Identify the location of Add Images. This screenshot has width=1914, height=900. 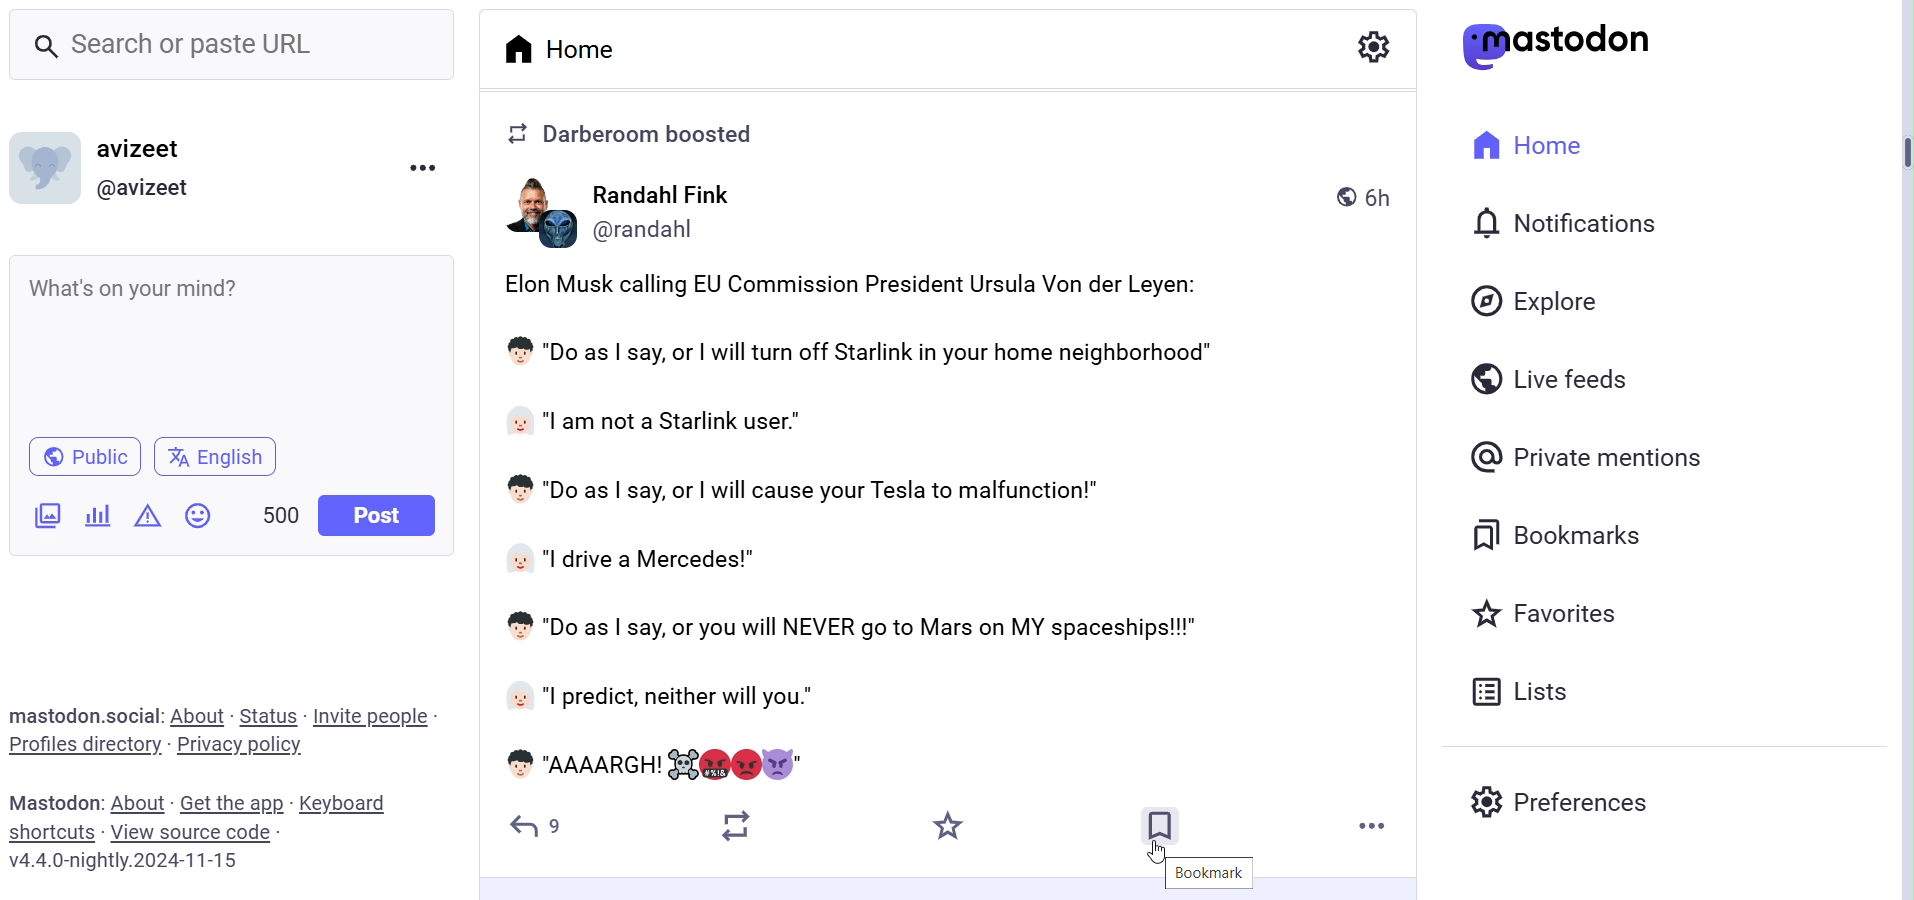
(45, 516).